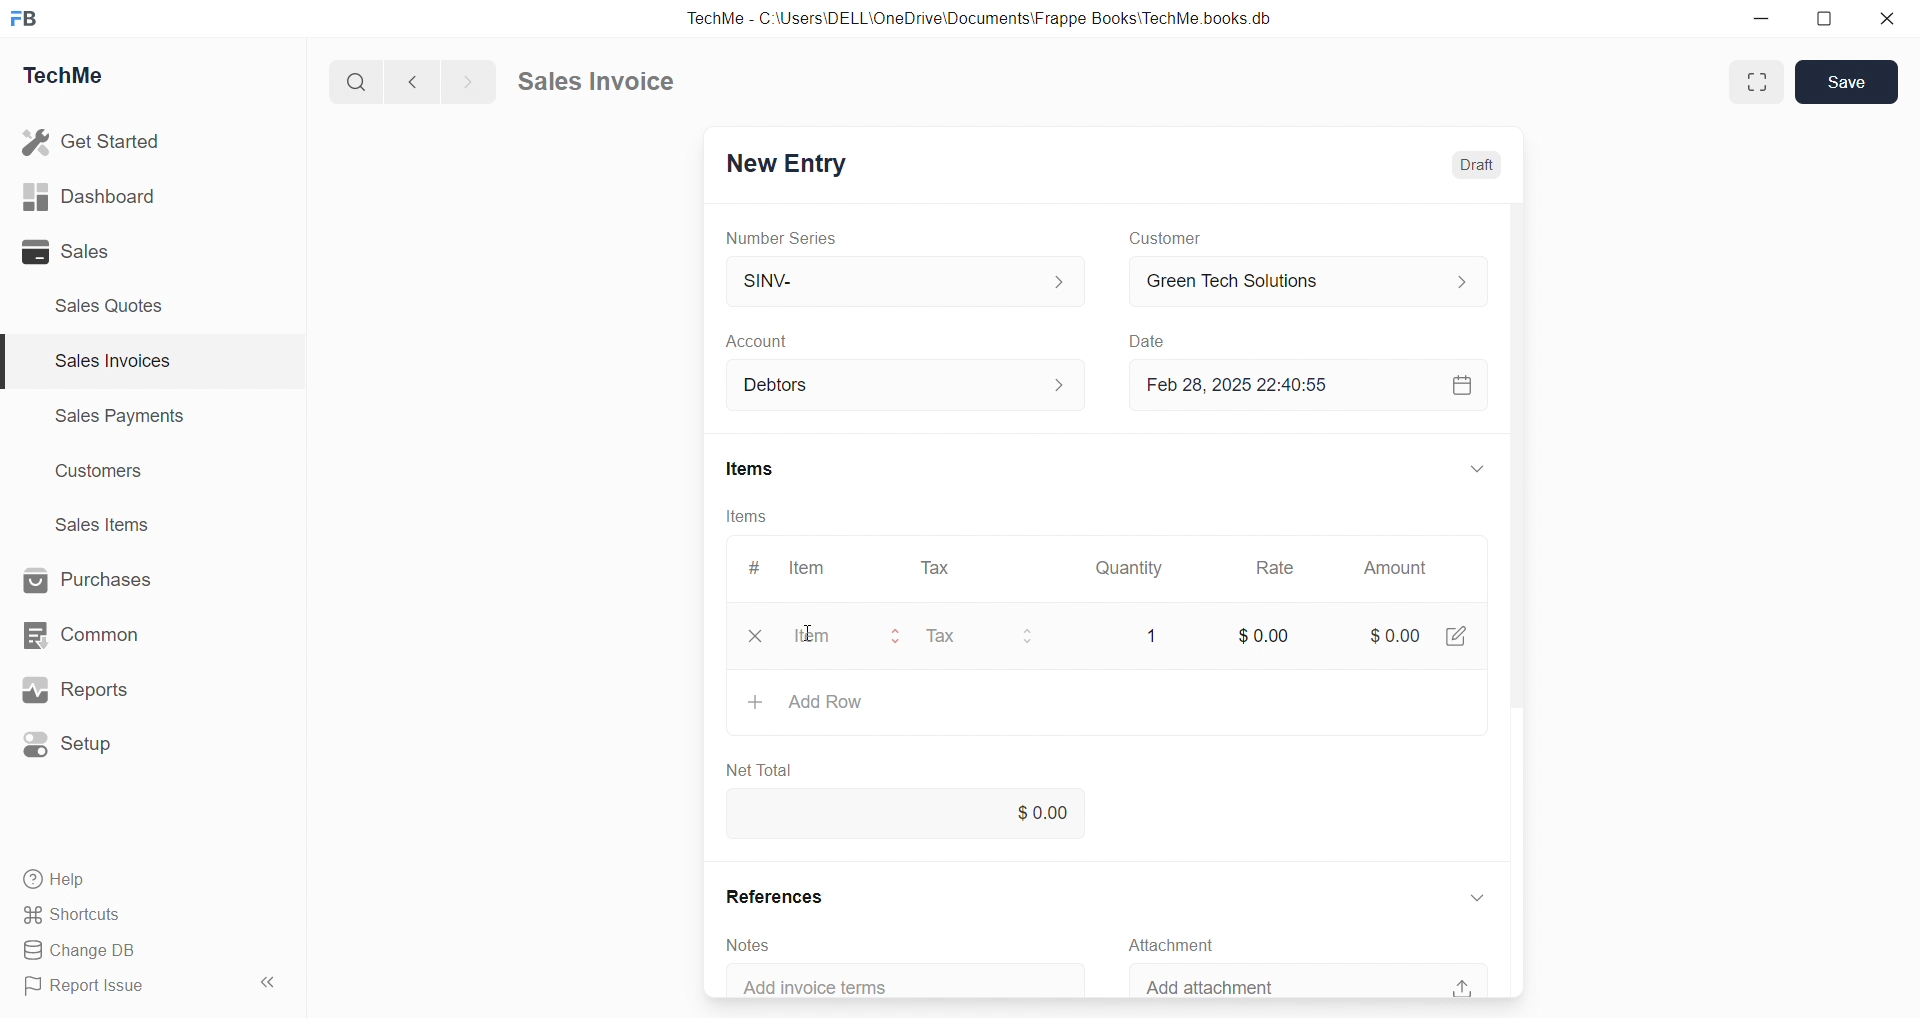  I want to click on buttons, so click(897, 637).